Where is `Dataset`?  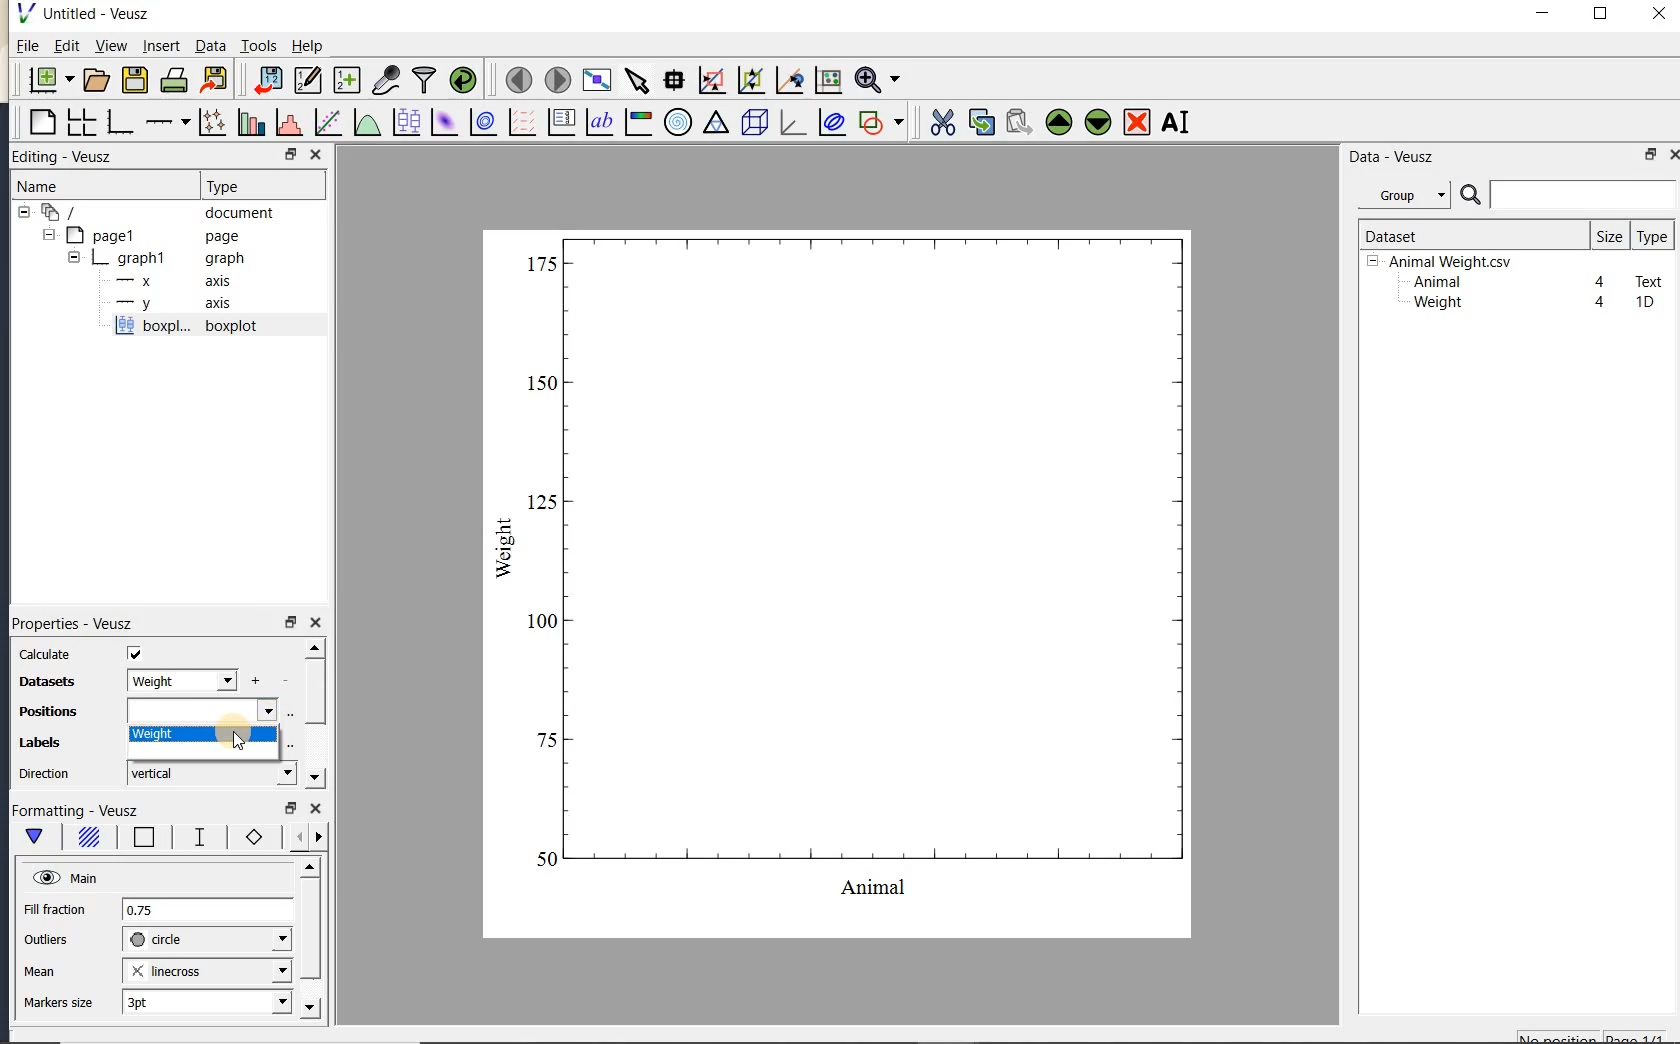
Dataset is located at coordinates (1465, 235).